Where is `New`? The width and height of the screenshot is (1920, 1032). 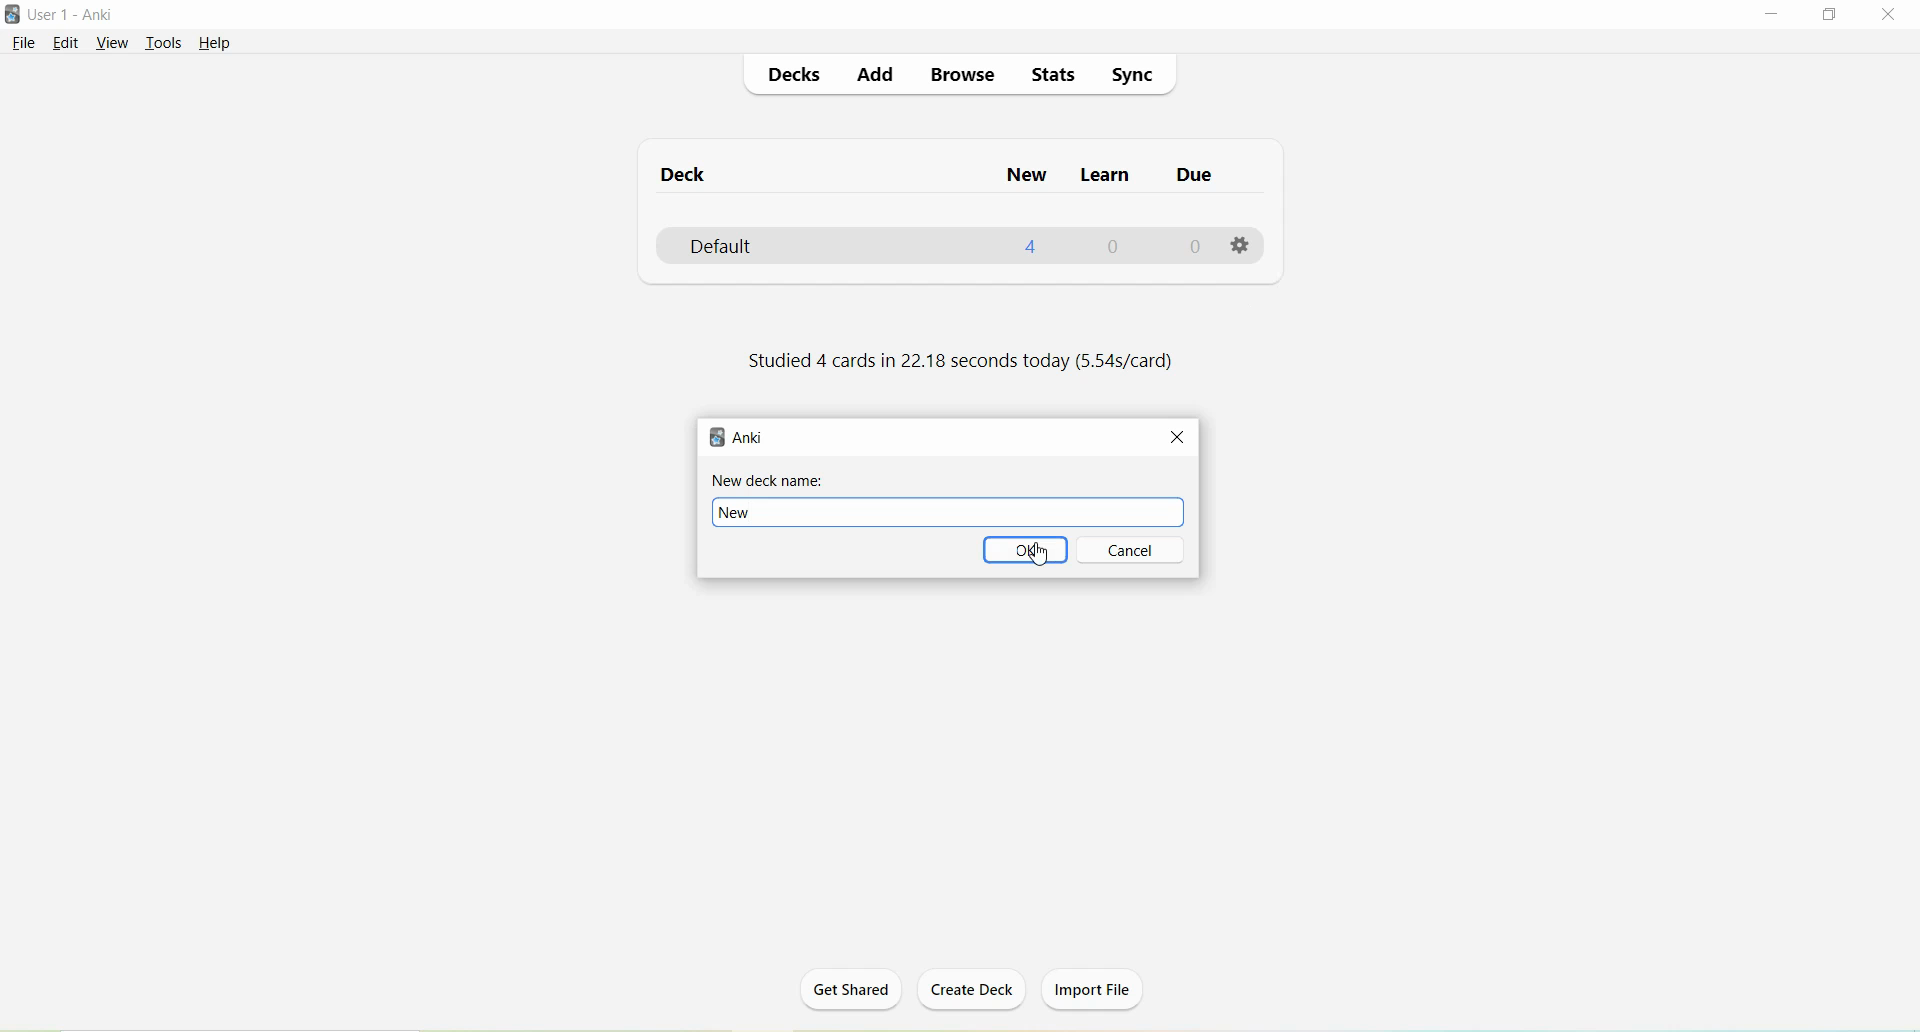 New is located at coordinates (1026, 177).